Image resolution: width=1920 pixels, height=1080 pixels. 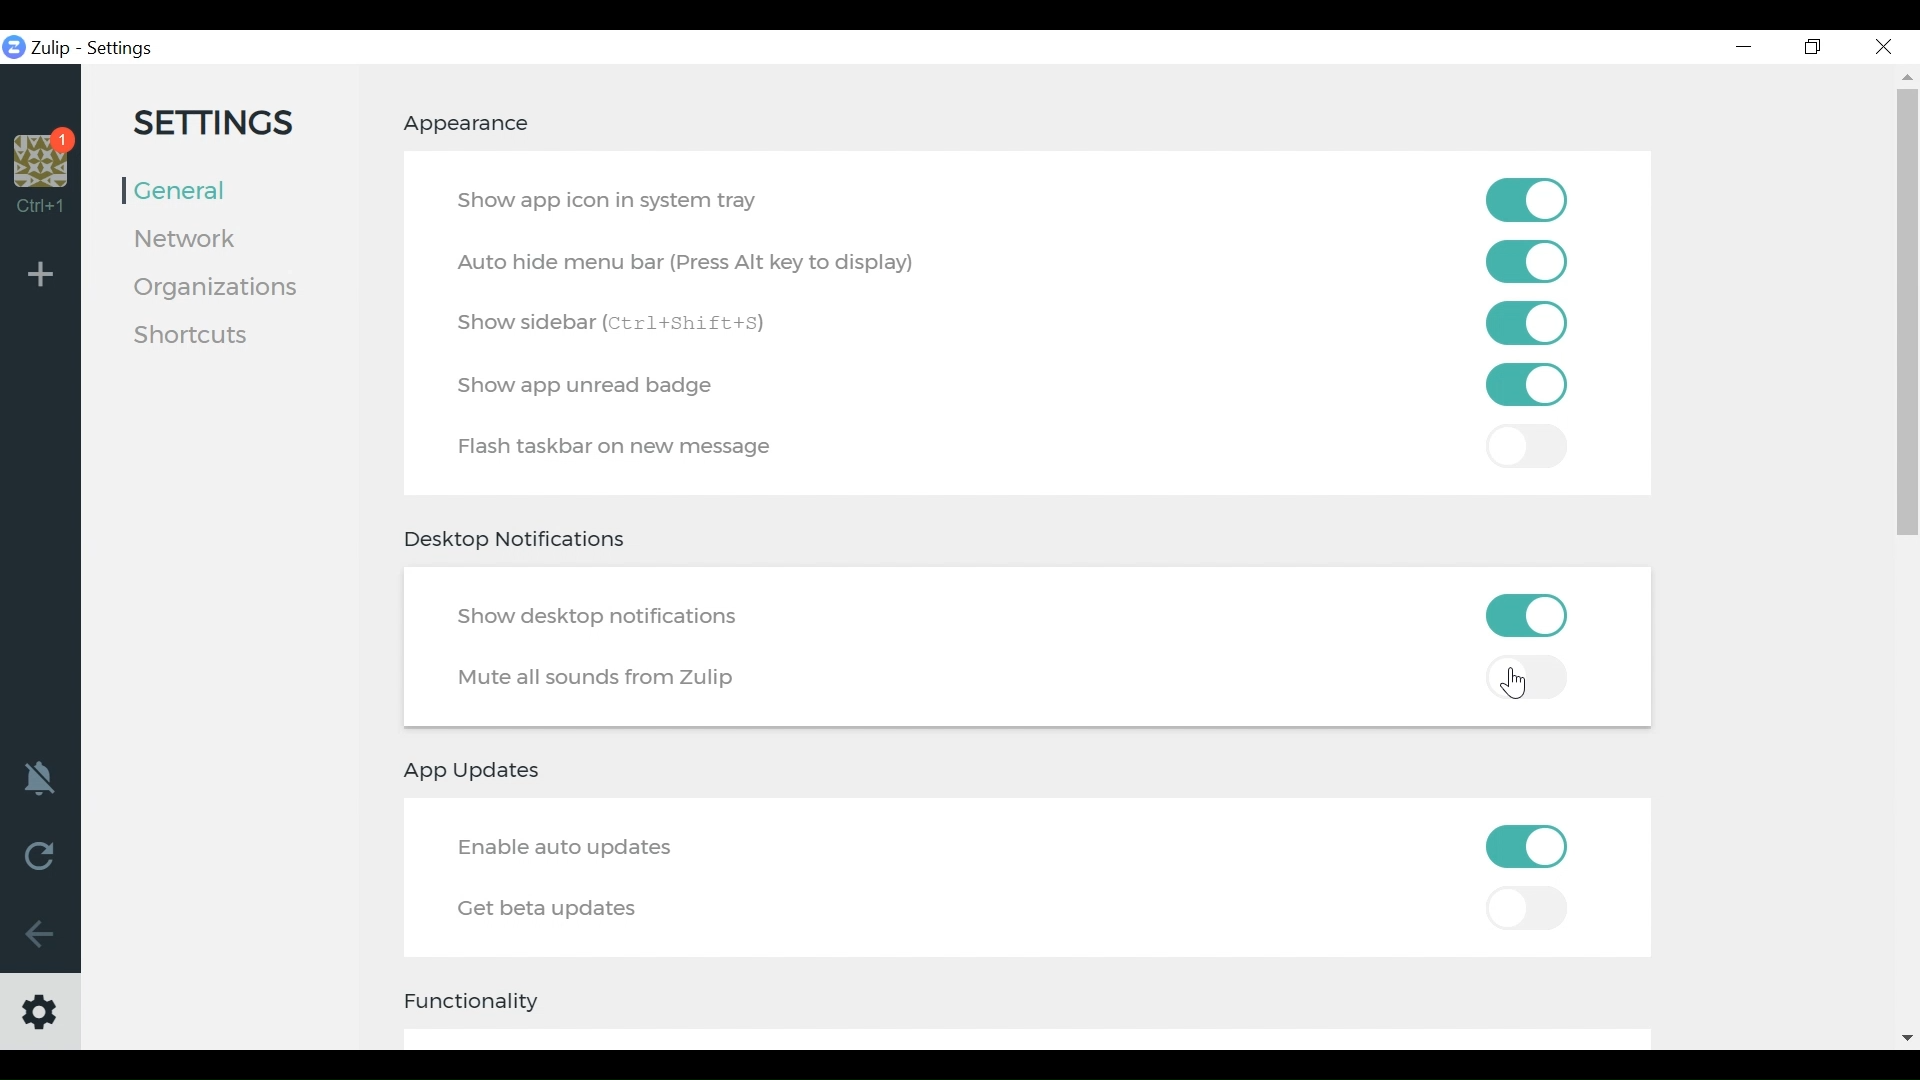 What do you see at coordinates (1530, 450) in the screenshot?
I see `toggle` at bounding box center [1530, 450].